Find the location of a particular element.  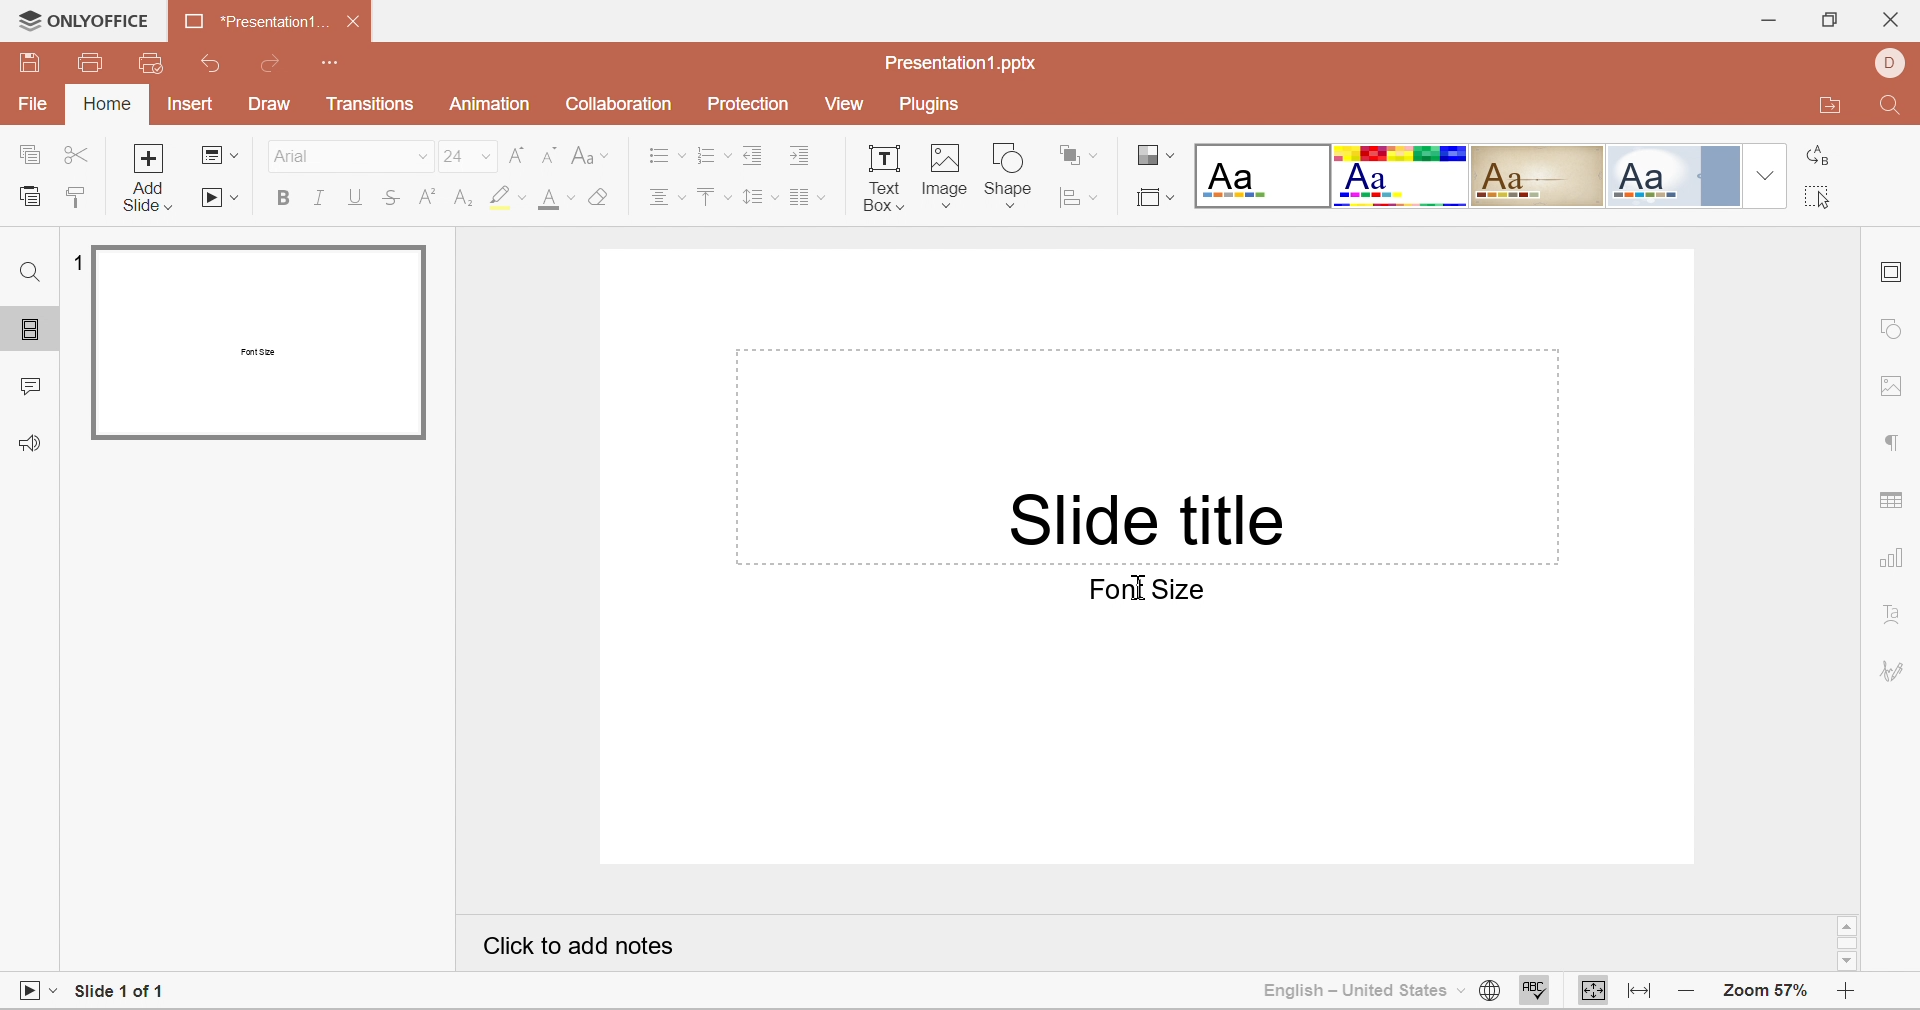

Align top is located at coordinates (715, 201).